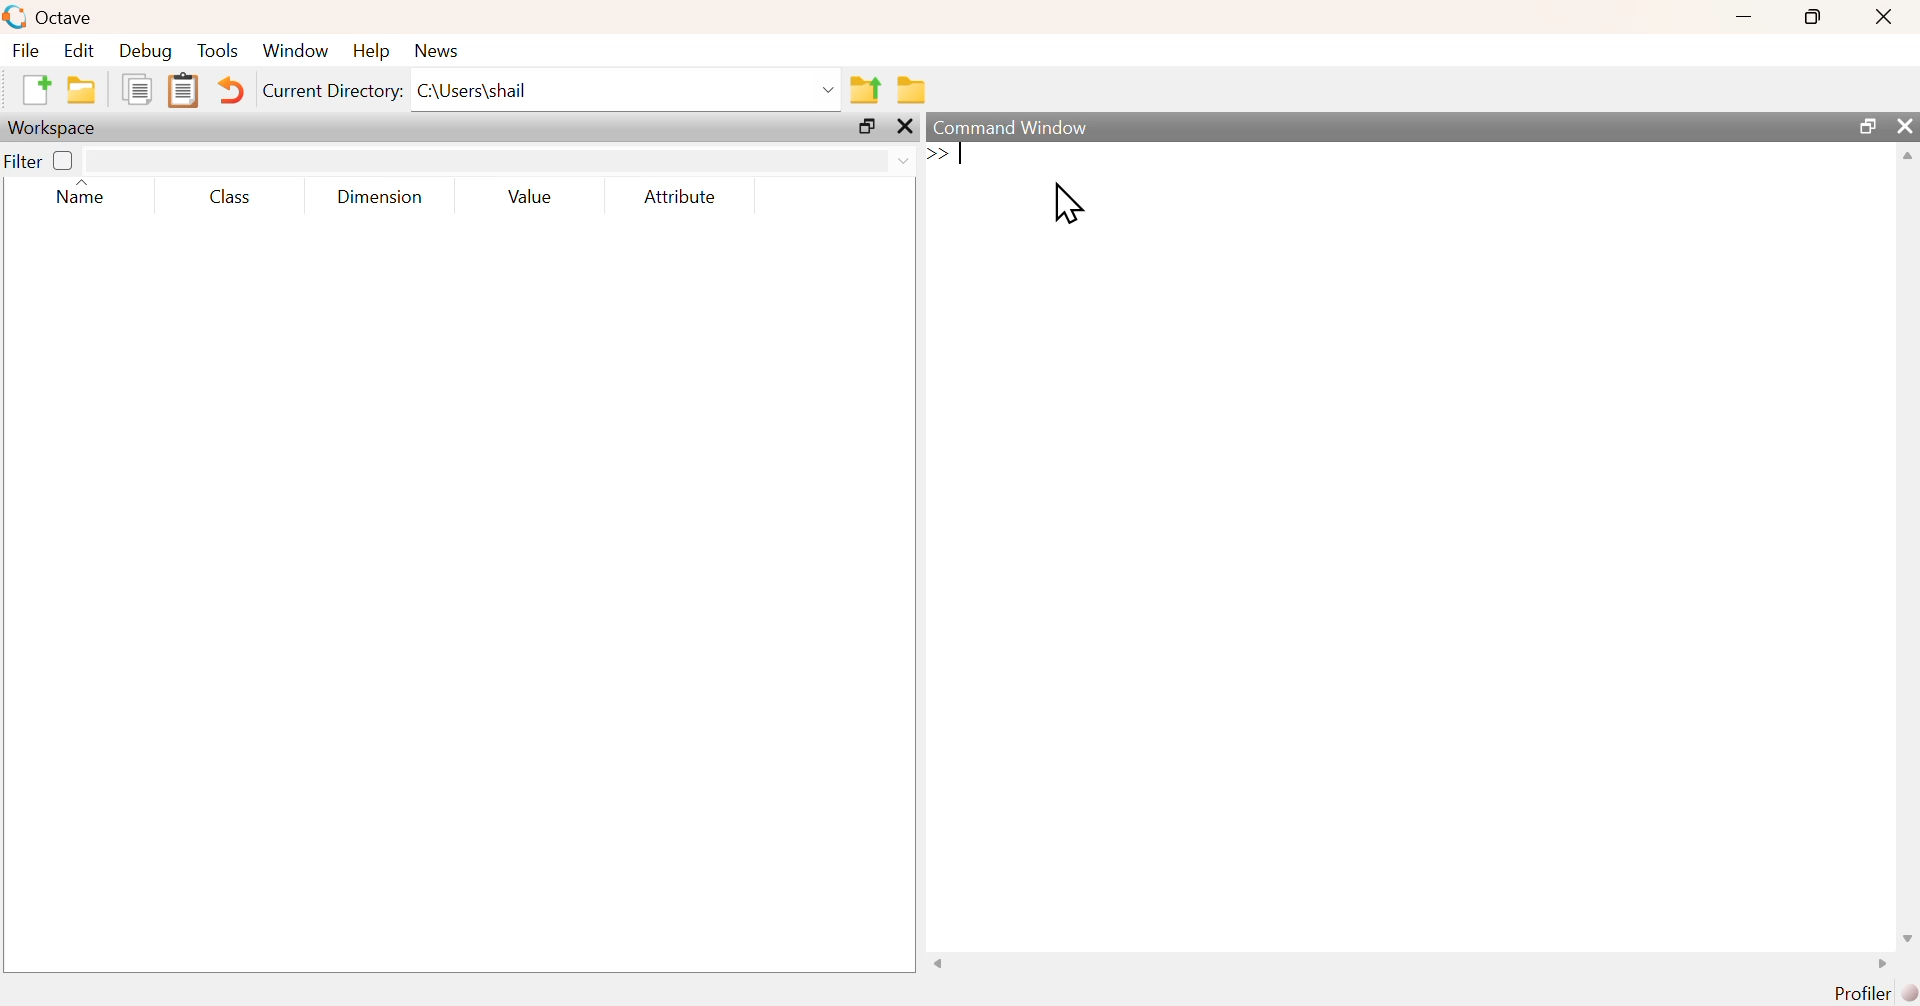  I want to click on Cursor, so click(1070, 204).